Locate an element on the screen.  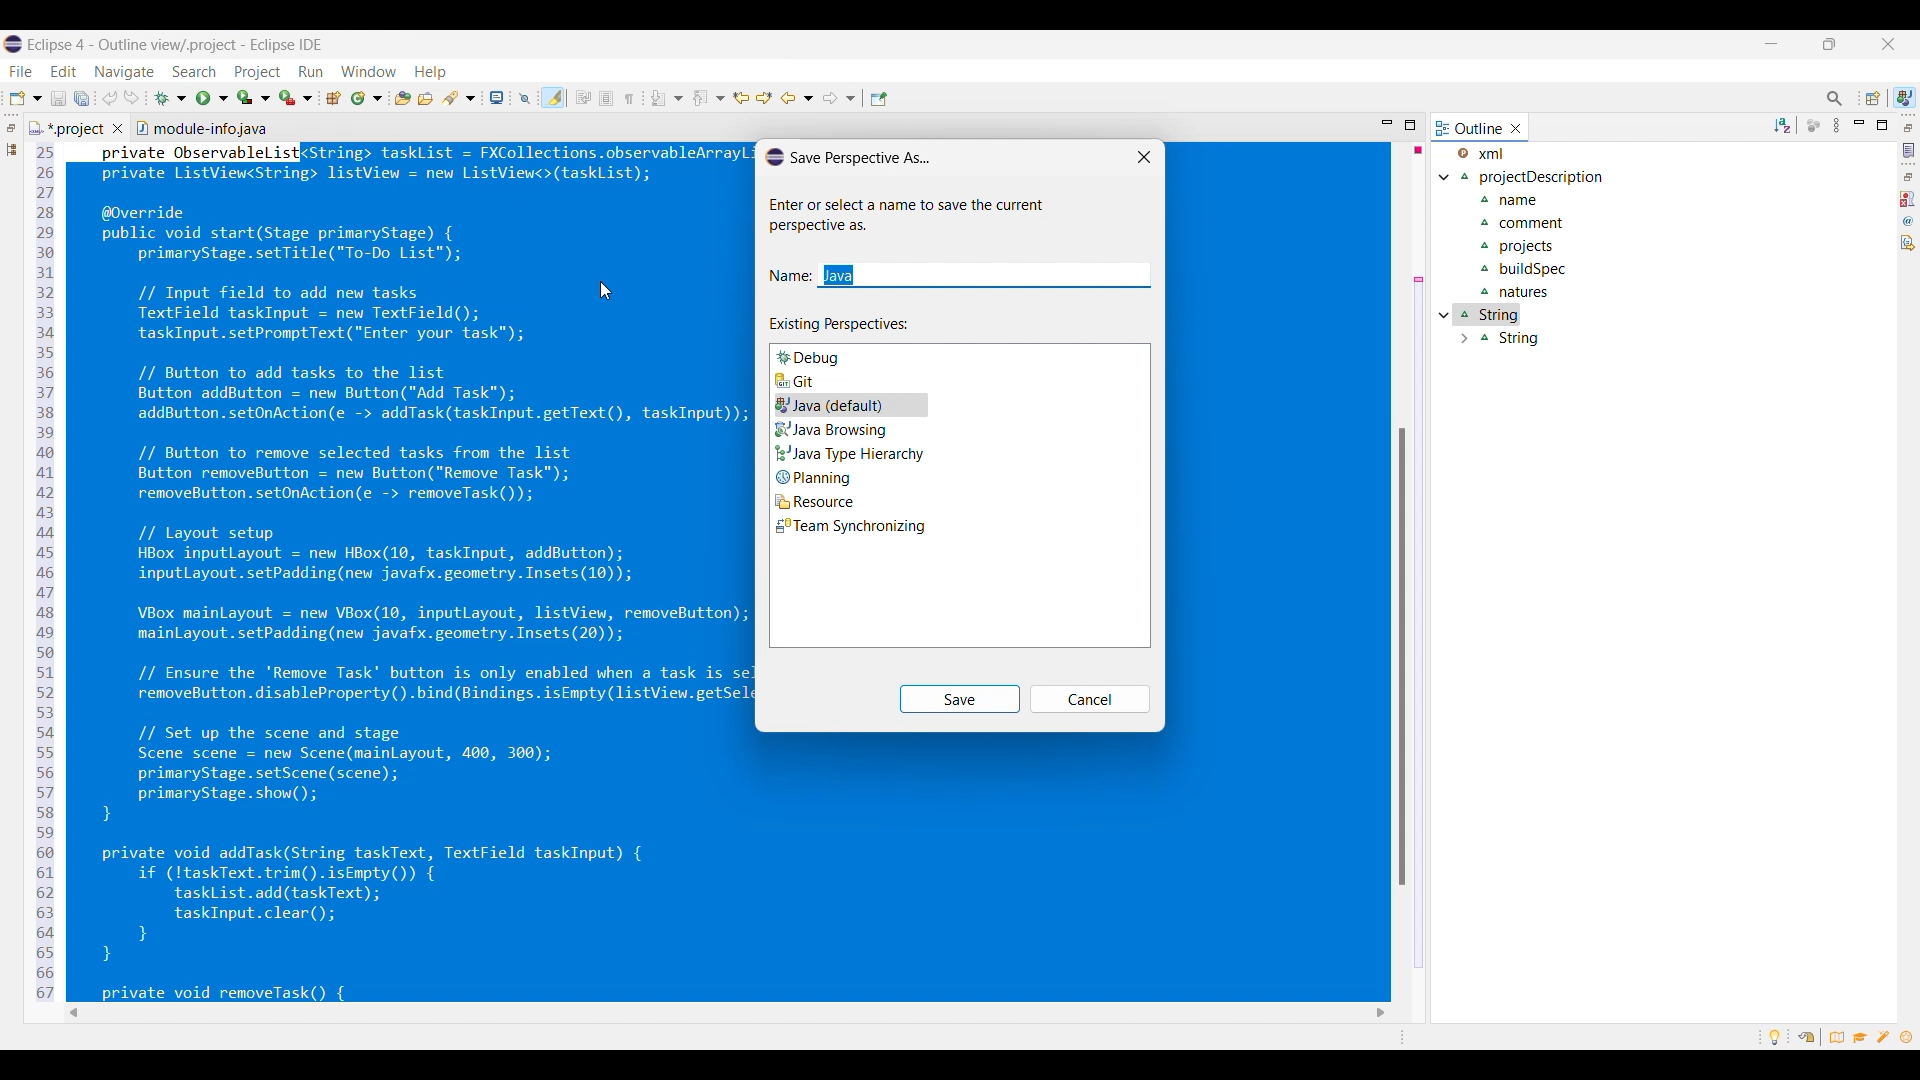
Section title is located at coordinates (839, 325).